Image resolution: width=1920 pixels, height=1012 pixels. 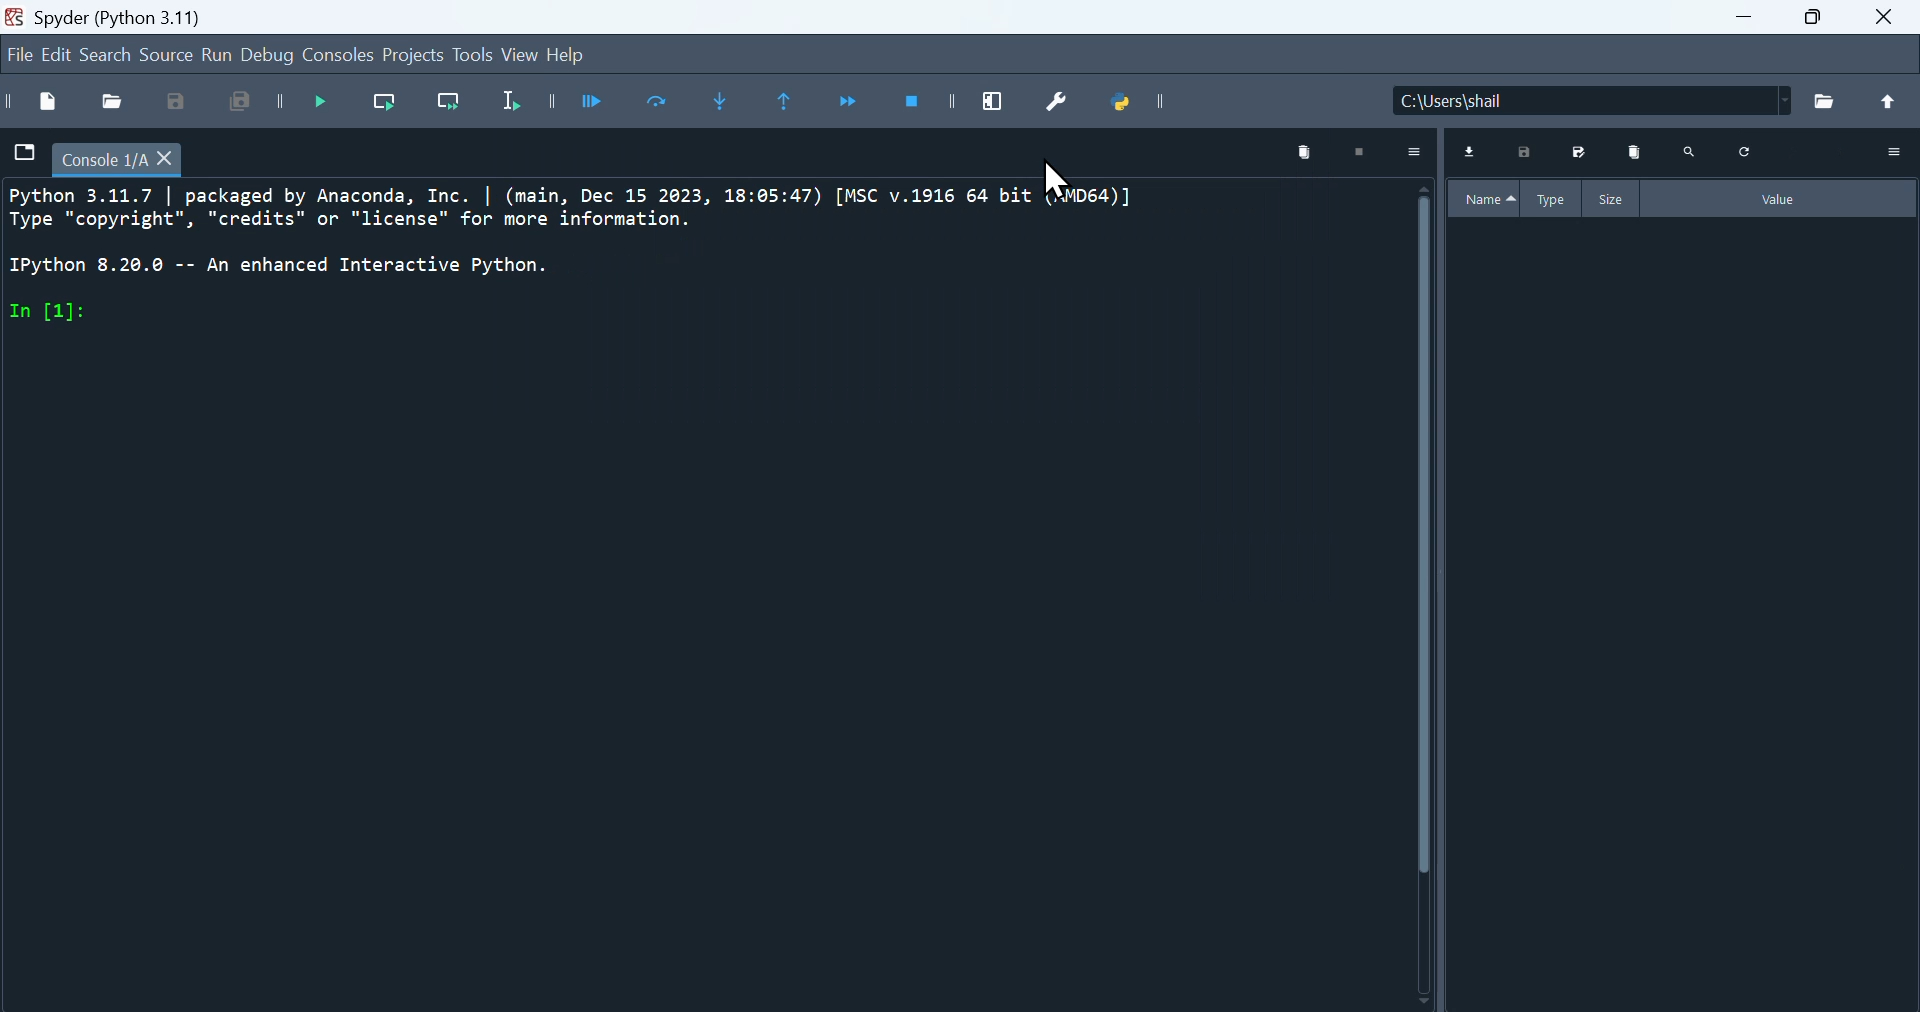 I want to click on , so click(x=16, y=56).